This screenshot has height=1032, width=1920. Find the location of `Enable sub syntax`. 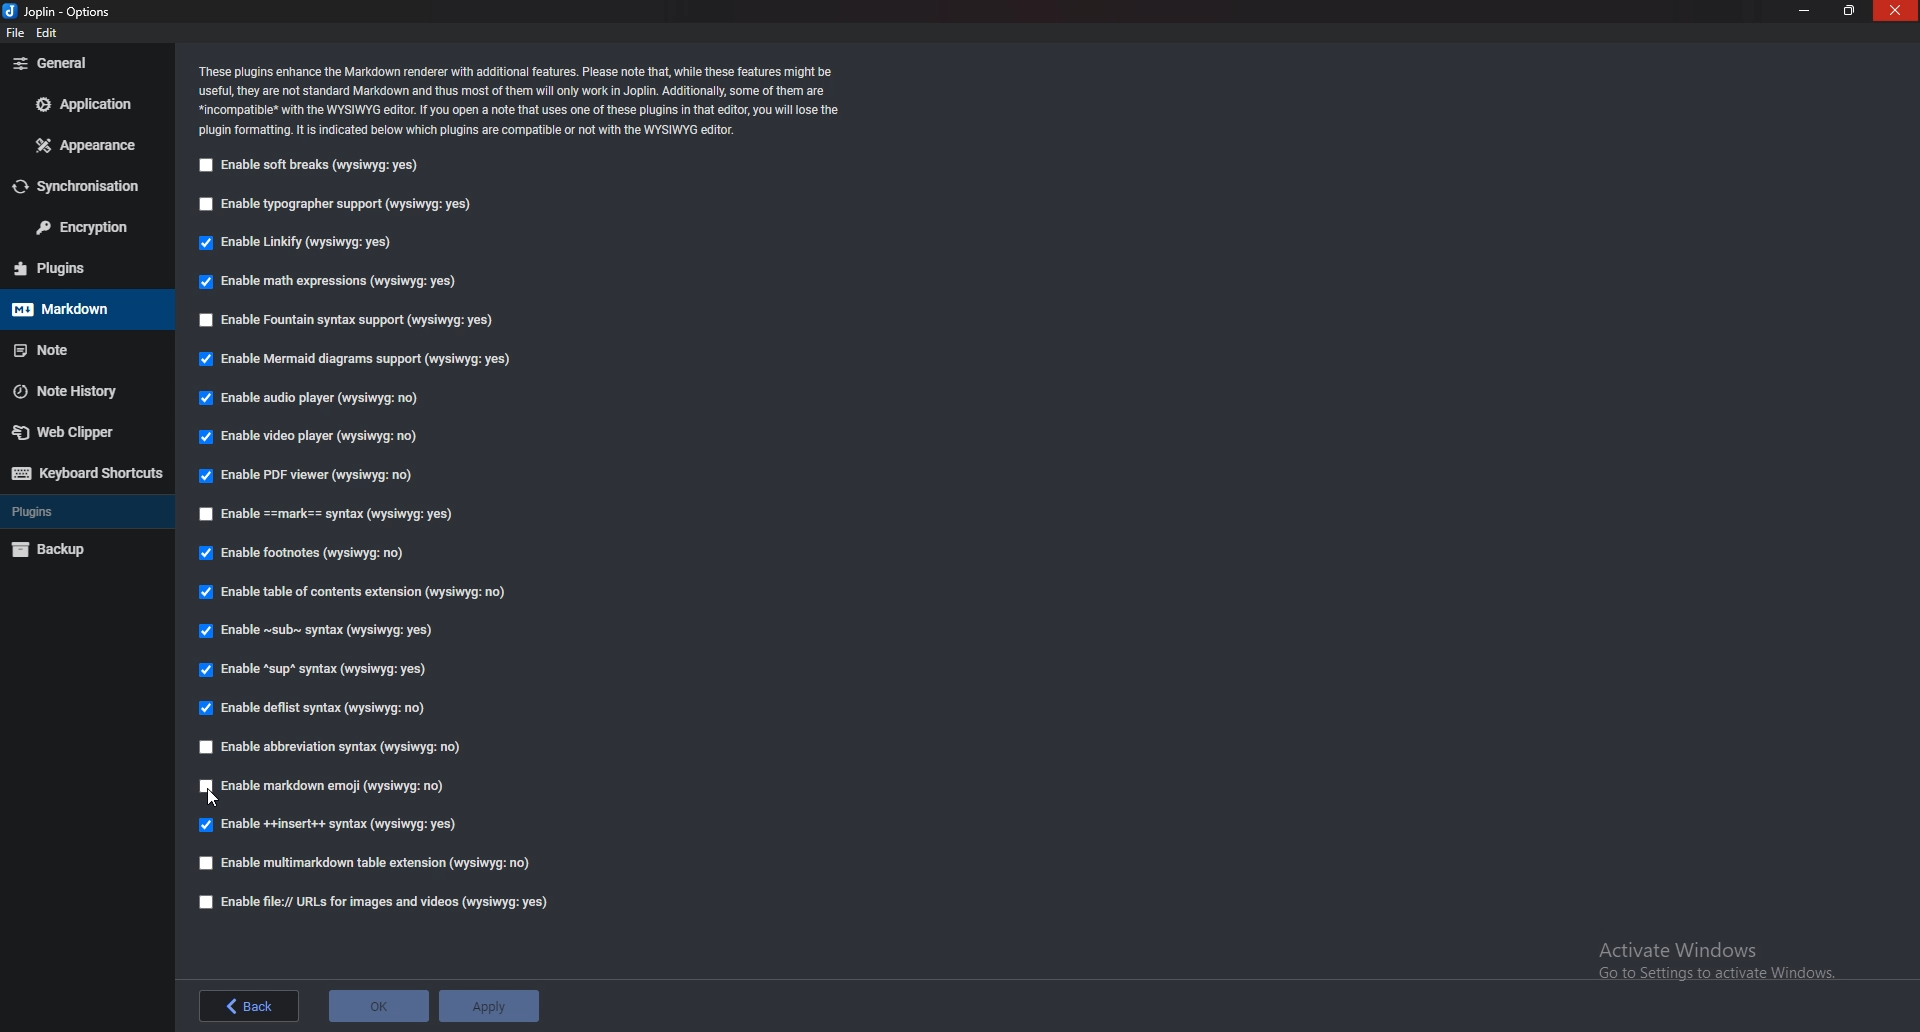

Enable sub syntax is located at coordinates (315, 630).